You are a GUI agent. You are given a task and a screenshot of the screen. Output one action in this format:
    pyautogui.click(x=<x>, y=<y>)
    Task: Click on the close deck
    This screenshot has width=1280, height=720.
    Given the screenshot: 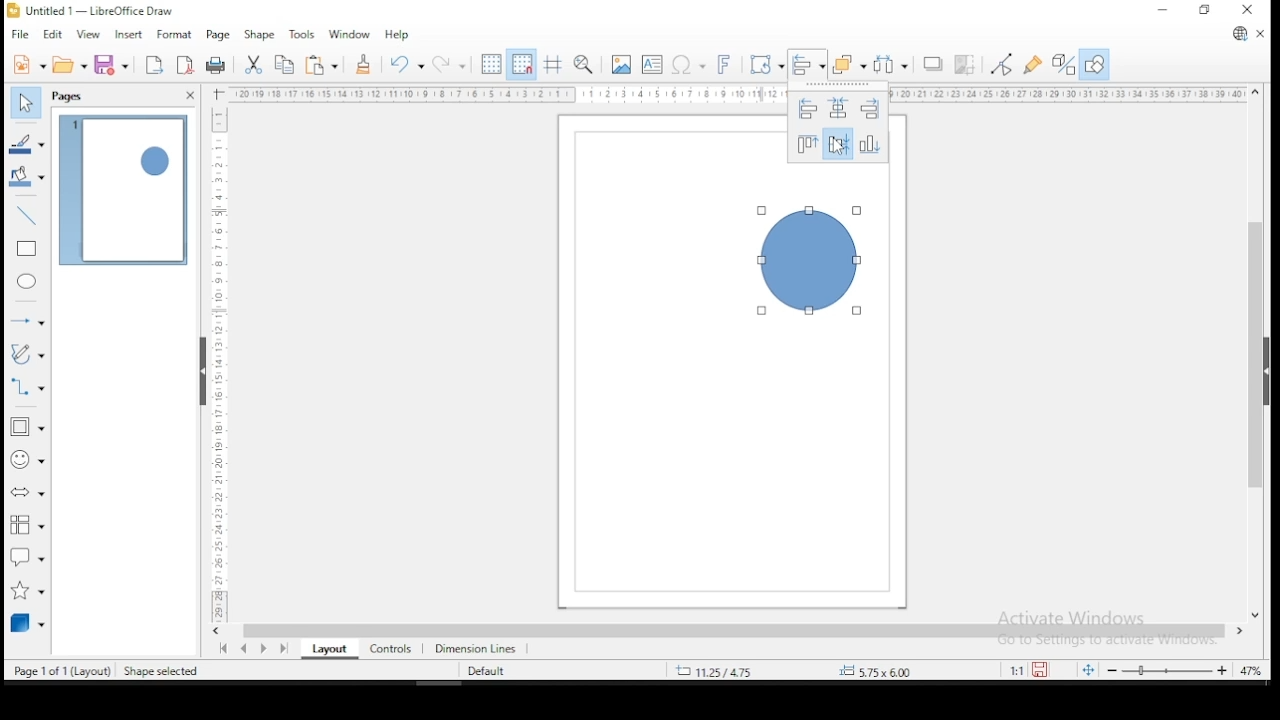 What is the action you would take?
    pyautogui.click(x=189, y=96)
    